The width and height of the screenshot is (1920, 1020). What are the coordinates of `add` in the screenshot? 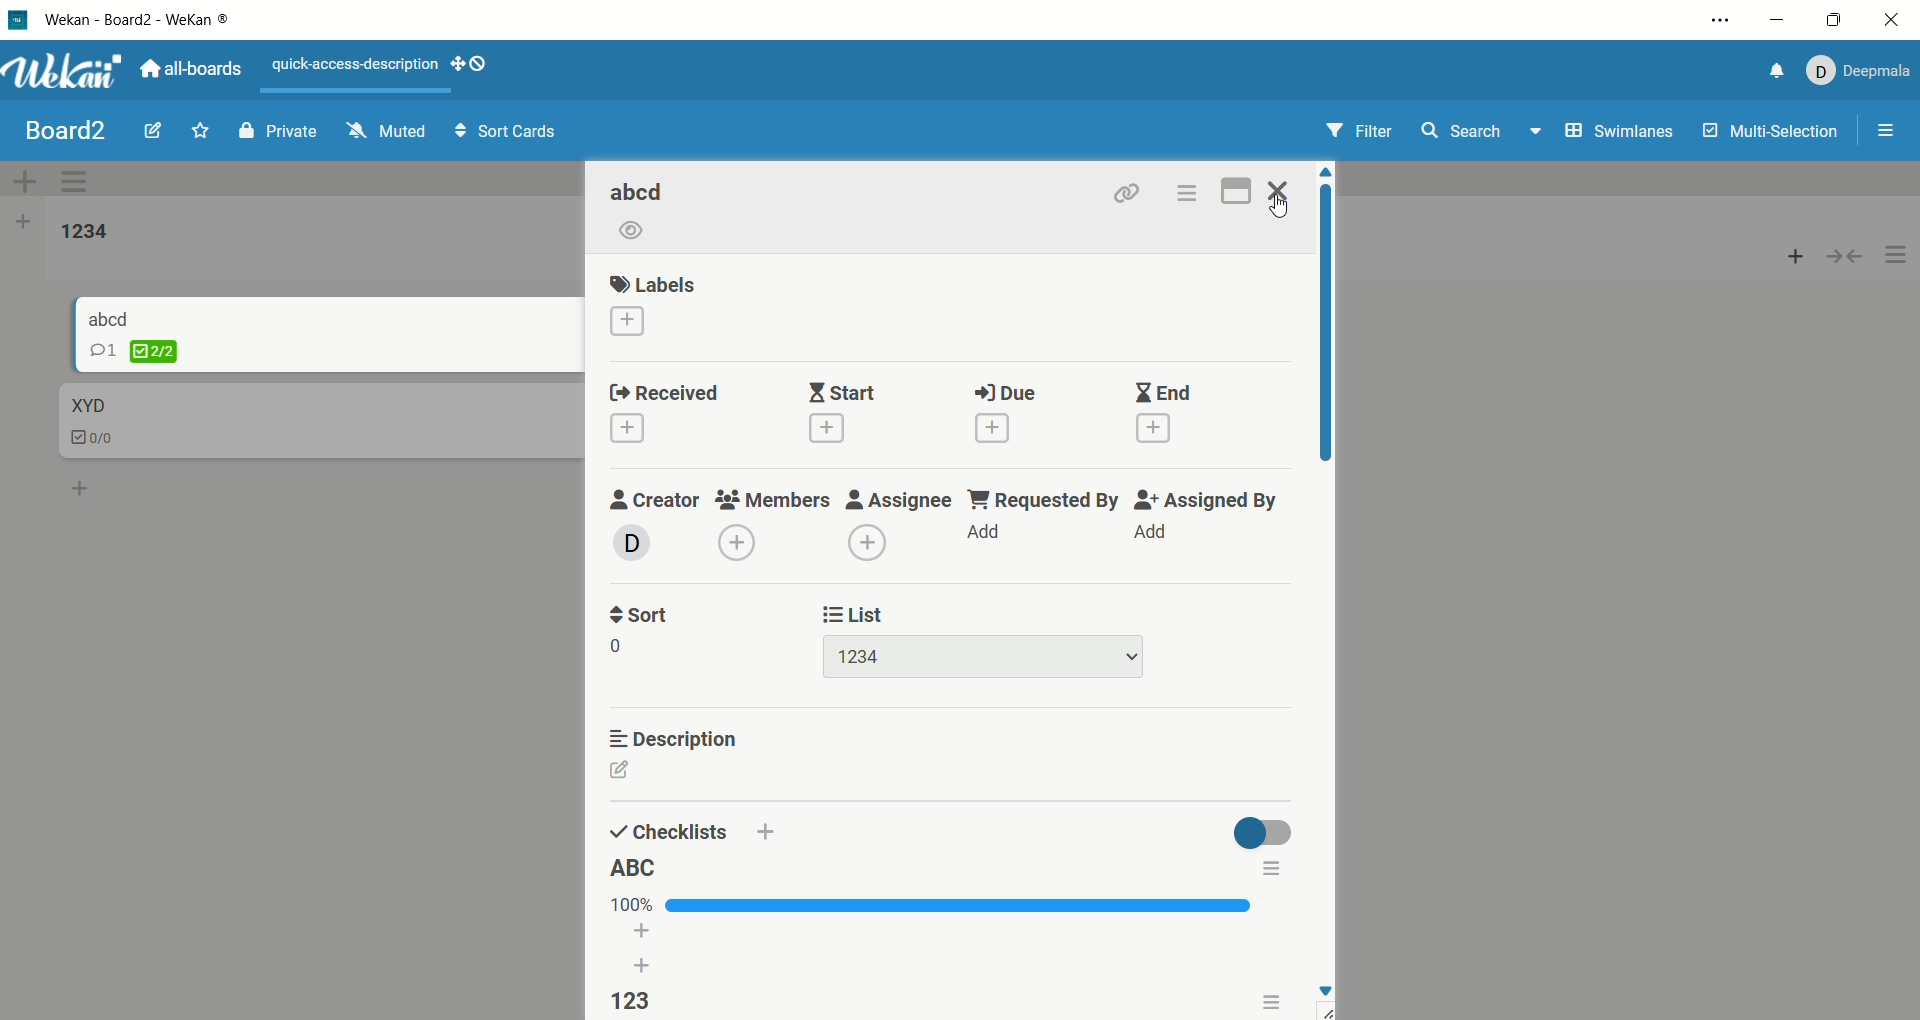 It's located at (775, 831).